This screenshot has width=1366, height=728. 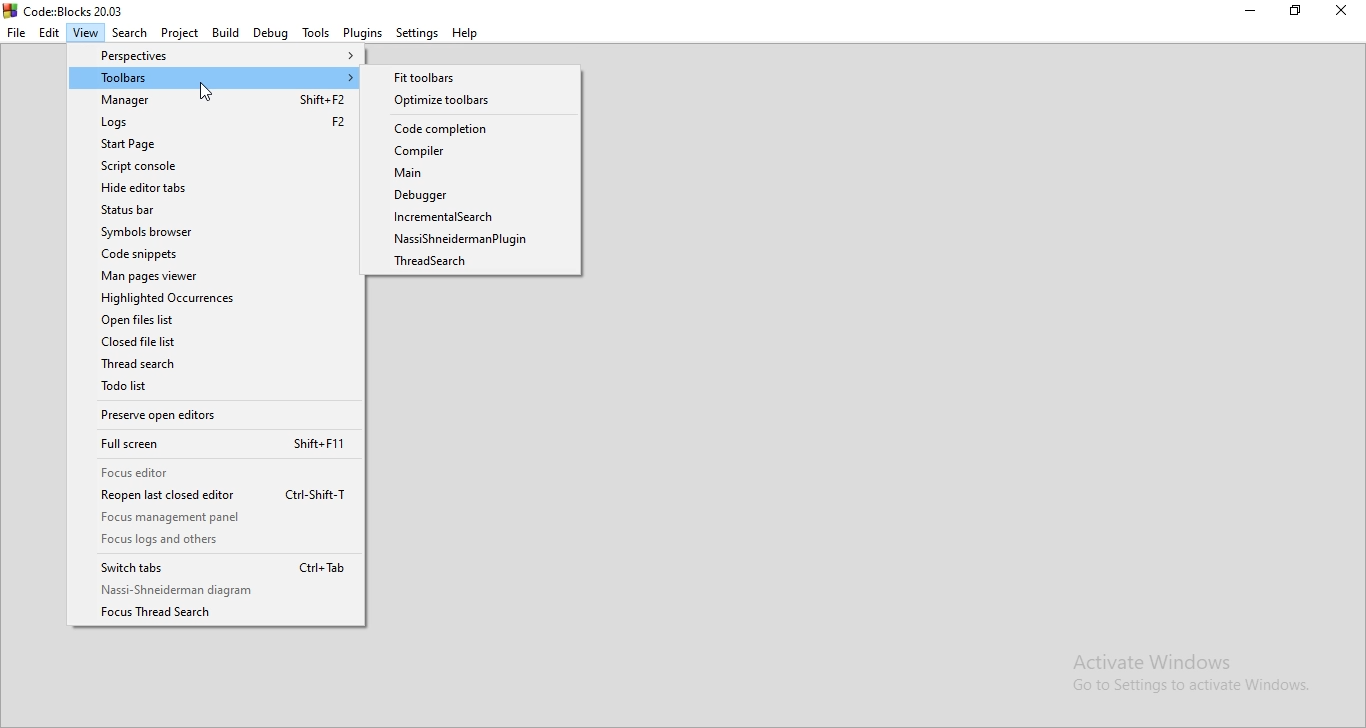 I want to click on Focus management panel, so click(x=214, y=519).